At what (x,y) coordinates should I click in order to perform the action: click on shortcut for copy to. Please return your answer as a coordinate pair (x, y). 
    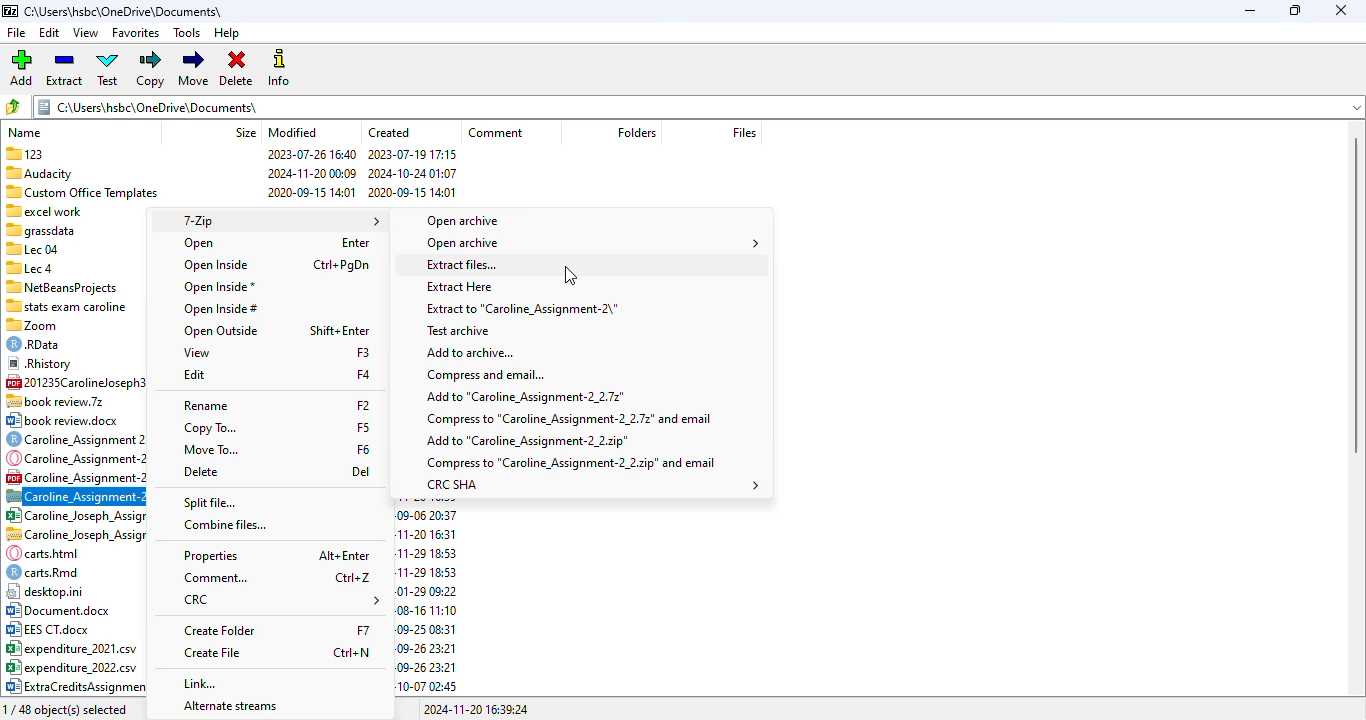
    Looking at the image, I should click on (364, 427).